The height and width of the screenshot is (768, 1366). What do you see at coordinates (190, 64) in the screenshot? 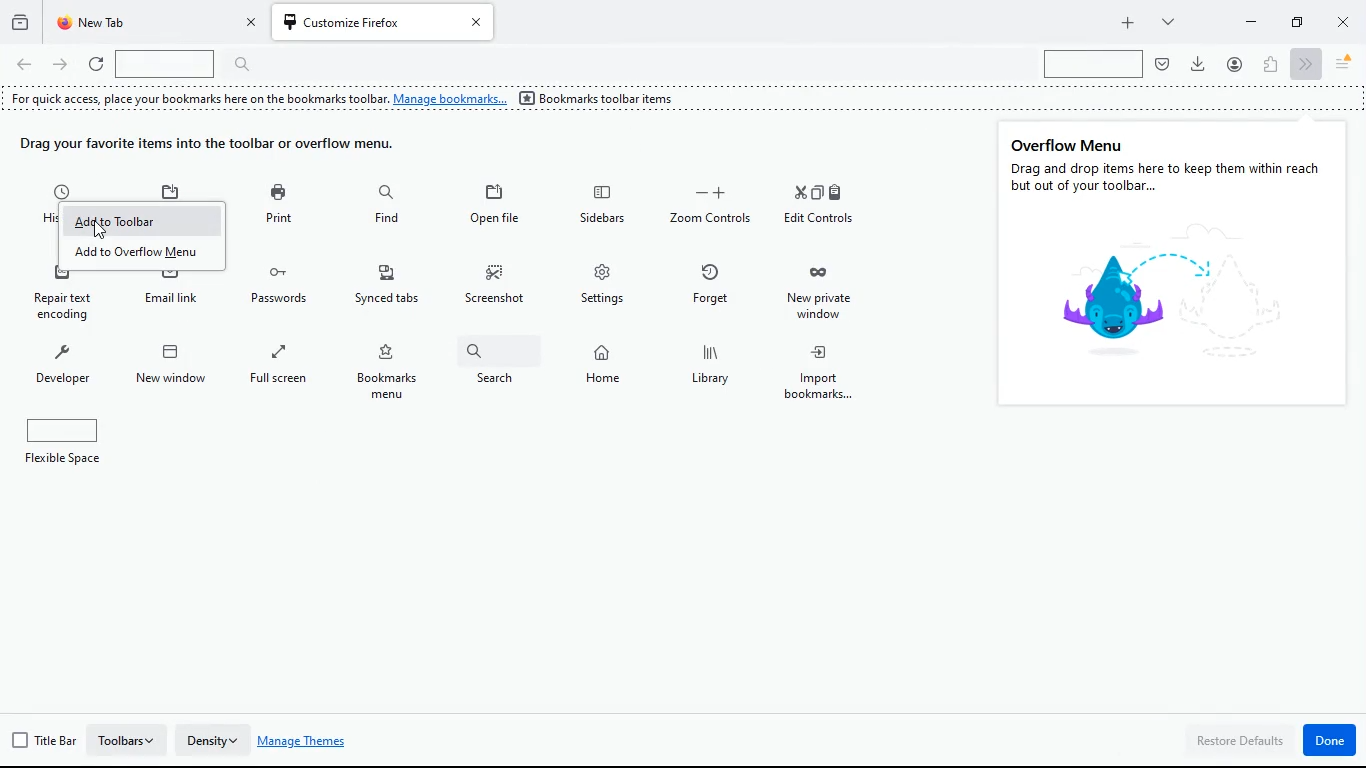
I see `search` at bounding box center [190, 64].